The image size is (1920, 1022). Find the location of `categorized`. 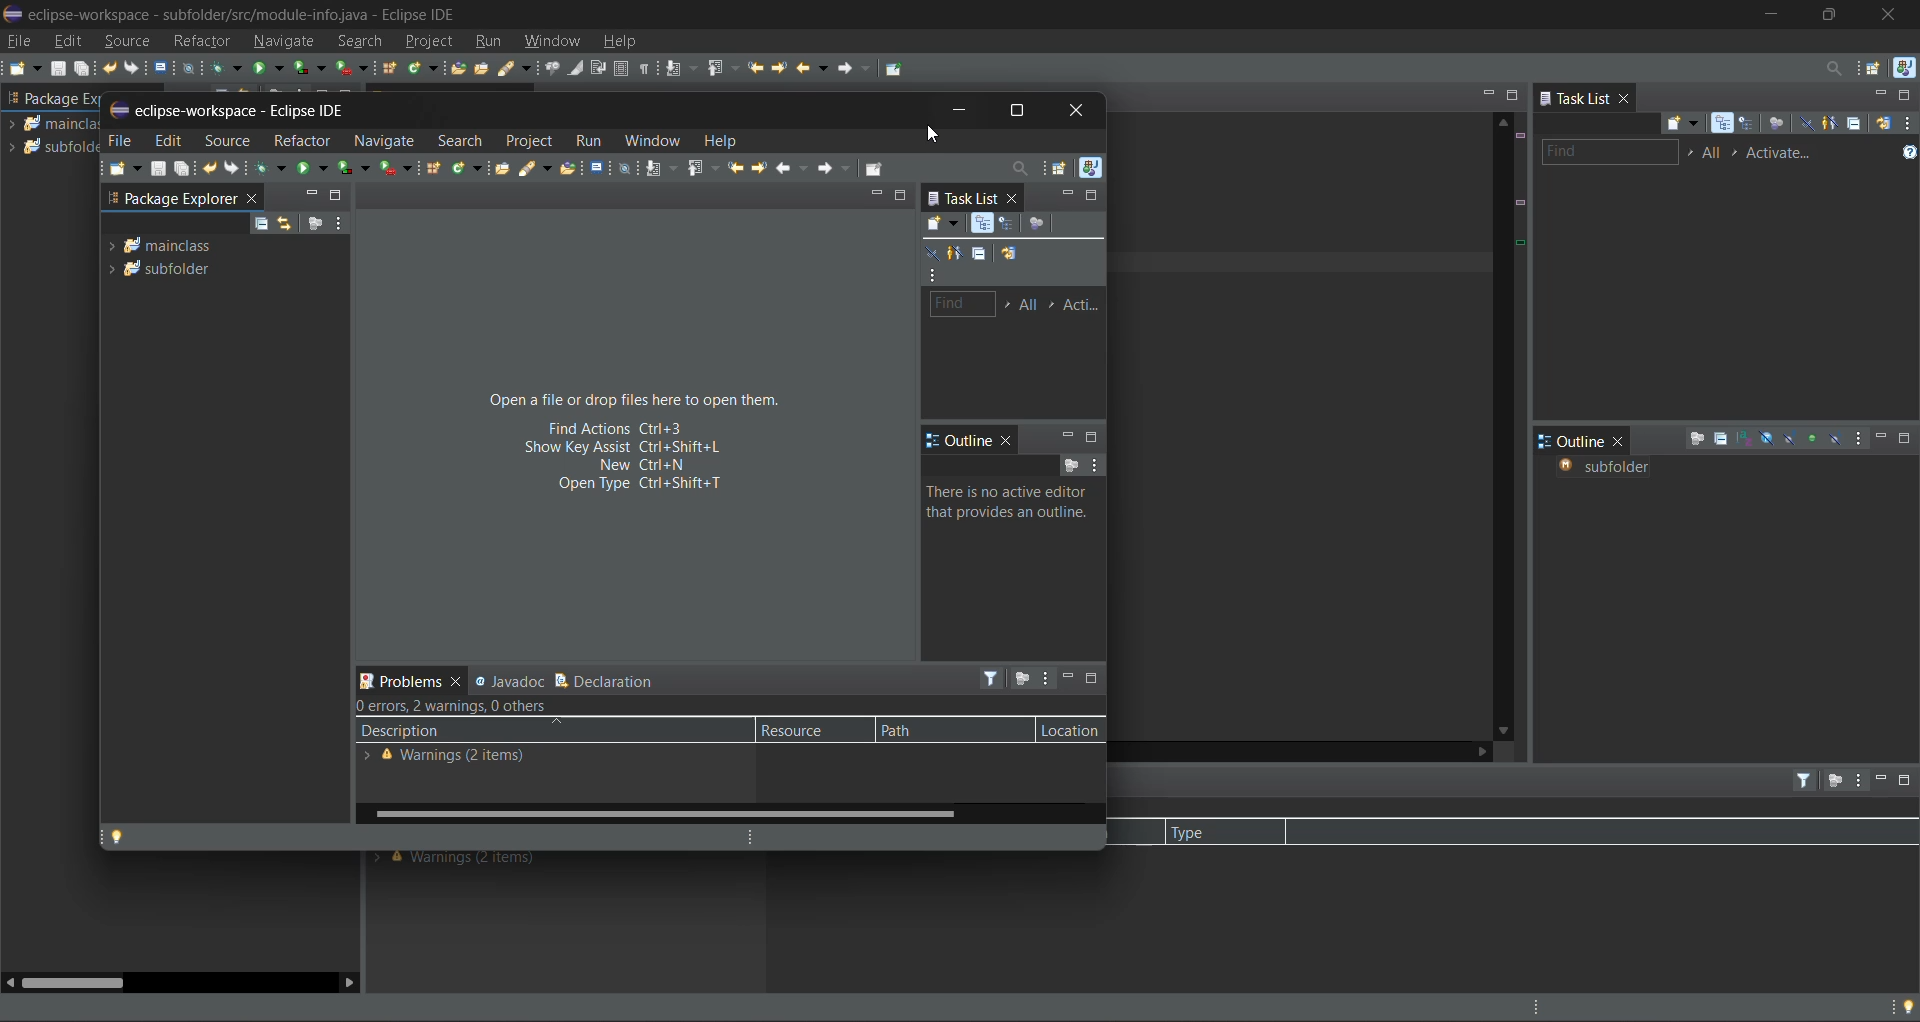

categorized is located at coordinates (1725, 124).